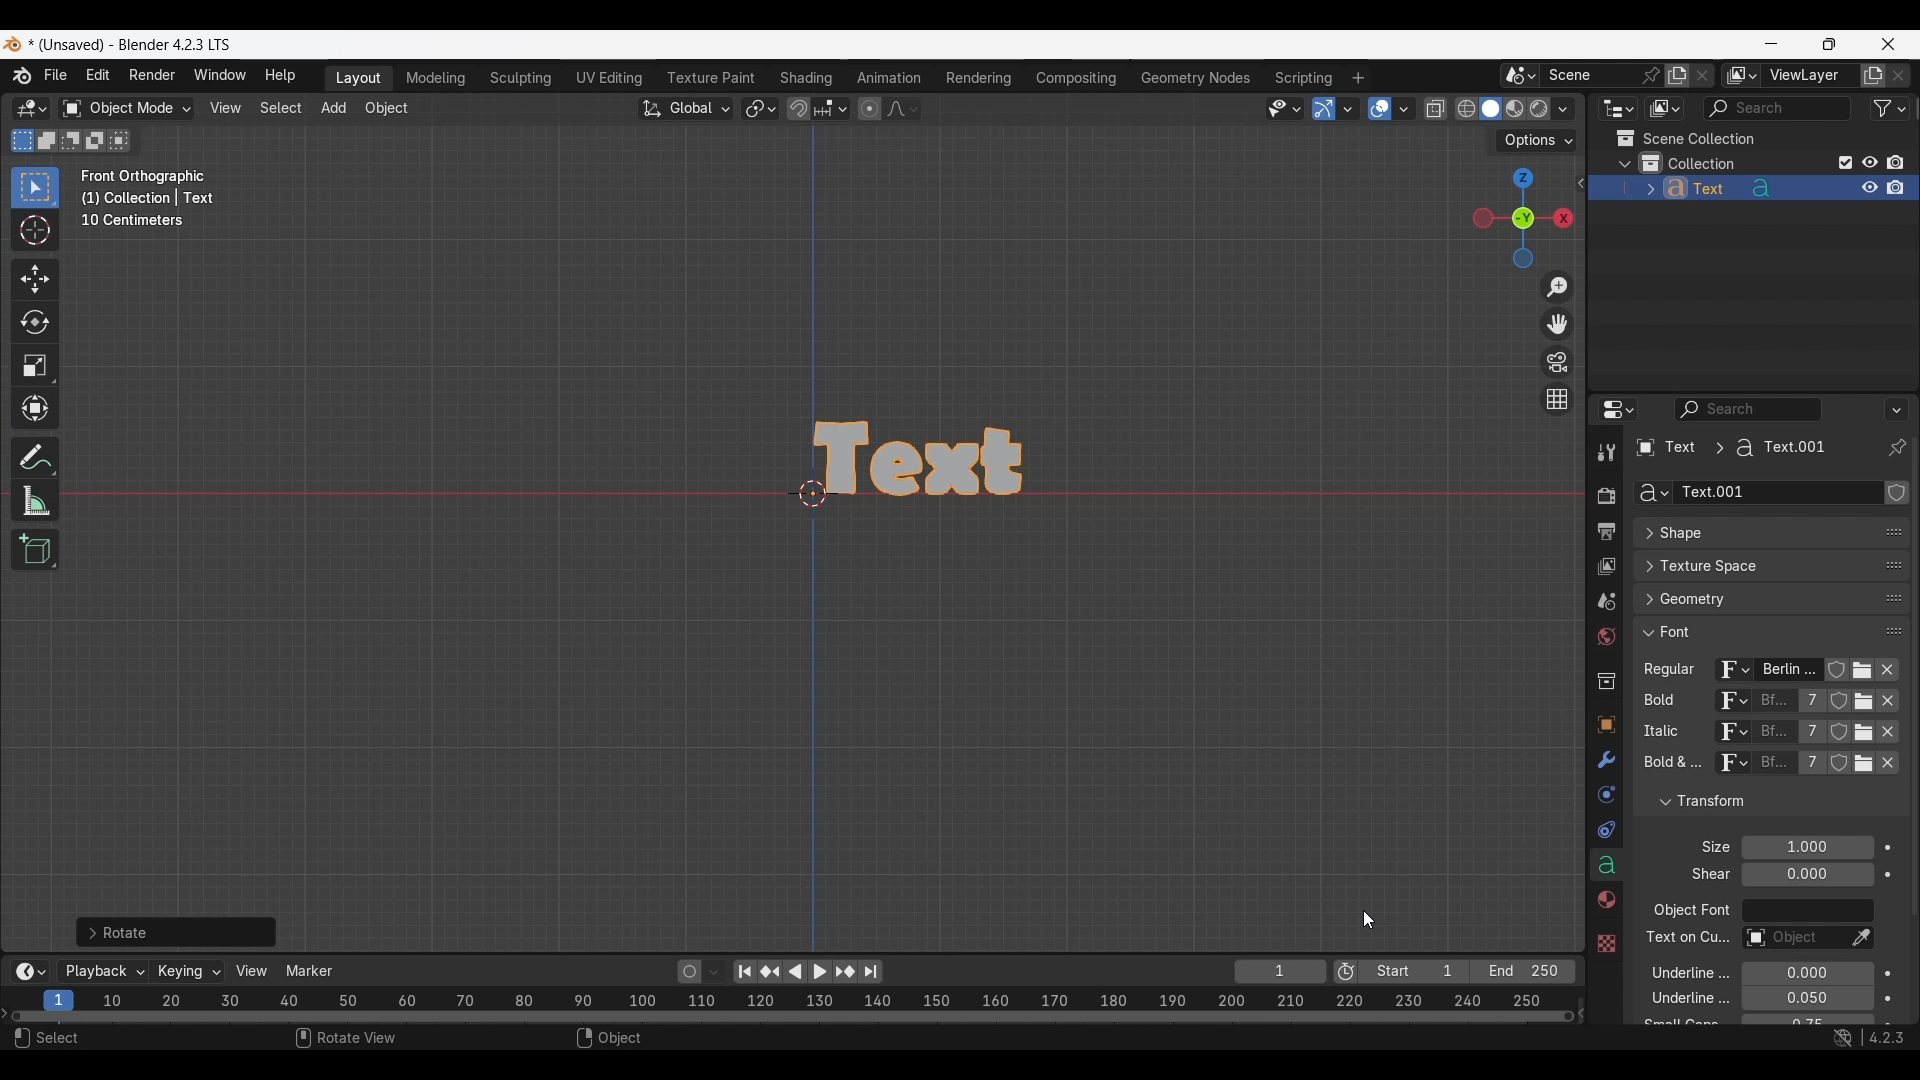 Image resolution: width=1920 pixels, height=1080 pixels. I want to click on Constraints, so click(1606, 831).